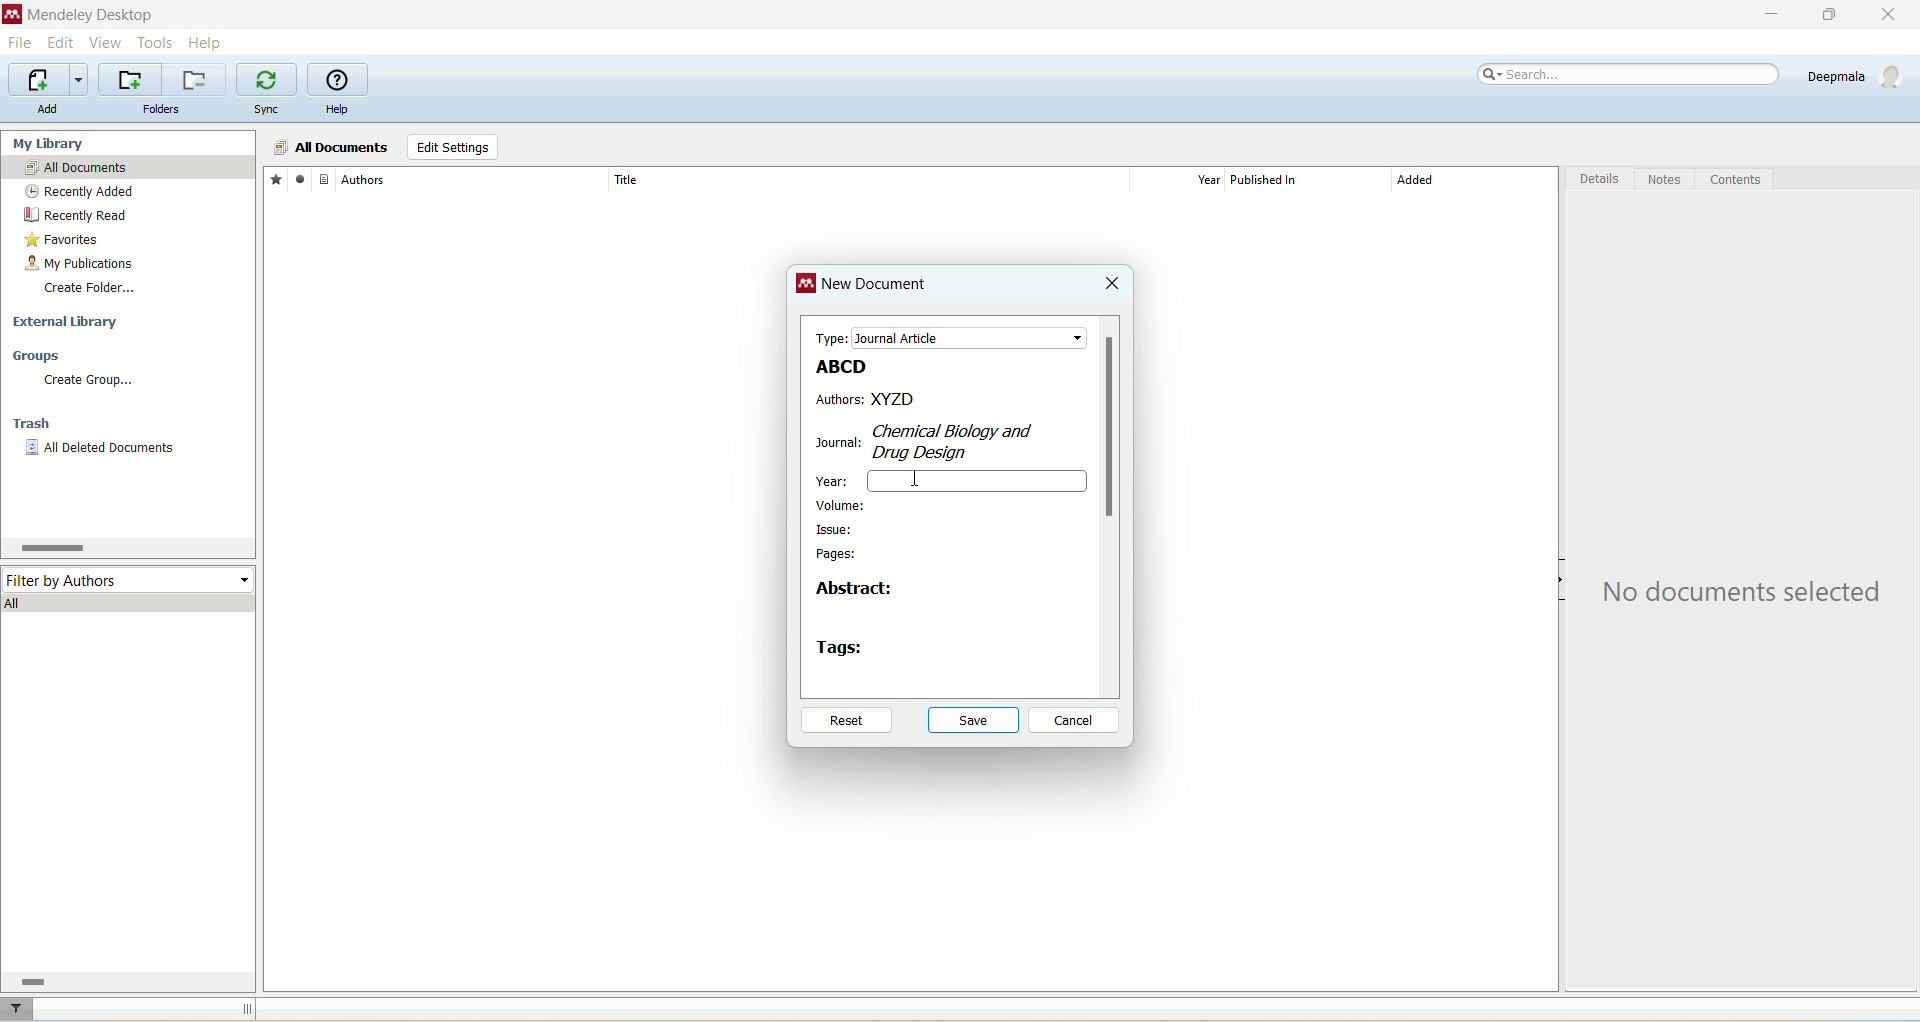 Image resolution: width=1920 pixels, height=1022 pixels. Describe the element at coordinates (64, 242) in the screenshot. I see `favorites` at that location.